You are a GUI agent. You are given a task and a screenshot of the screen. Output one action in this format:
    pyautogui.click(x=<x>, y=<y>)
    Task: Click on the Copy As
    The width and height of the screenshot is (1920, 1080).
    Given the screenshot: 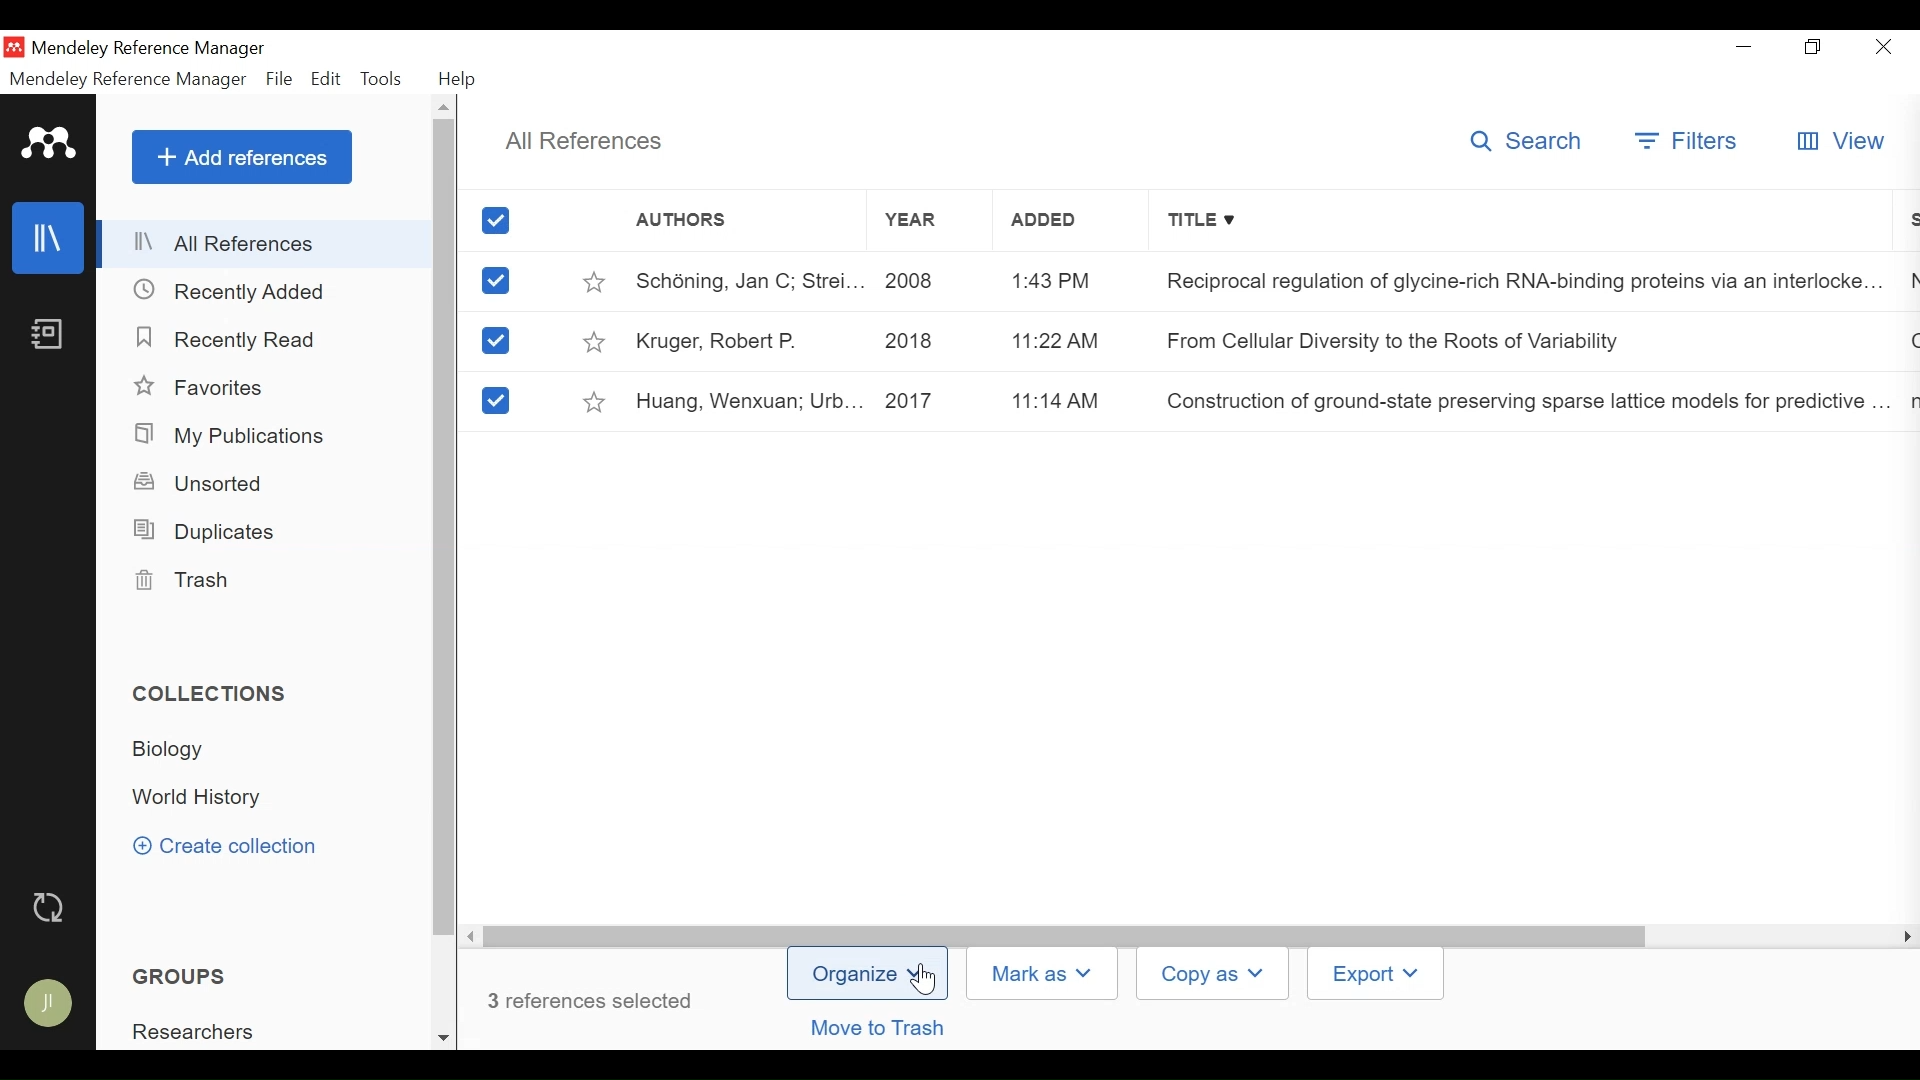 What is the action you would take?
    pyautogui.click(x=1215, y=974)
    